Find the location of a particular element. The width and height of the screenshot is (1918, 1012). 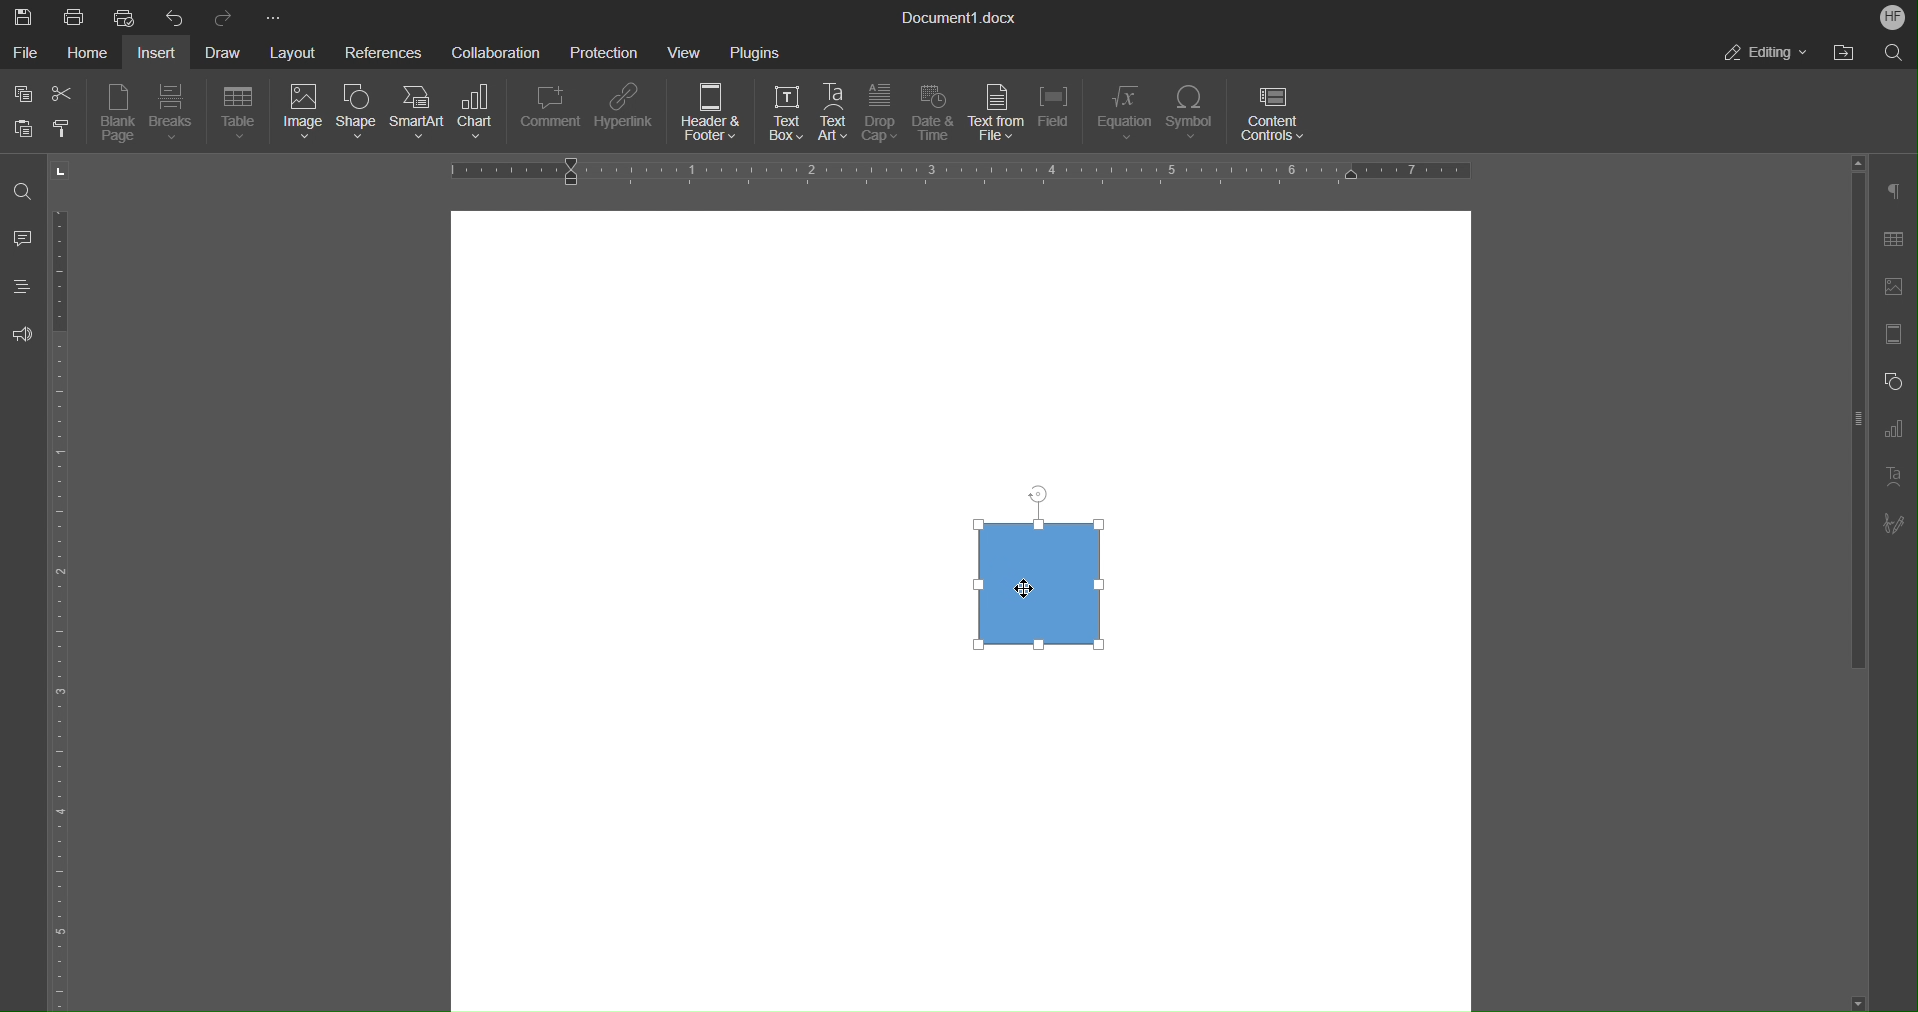

Home is located at coordinates (92, 53).